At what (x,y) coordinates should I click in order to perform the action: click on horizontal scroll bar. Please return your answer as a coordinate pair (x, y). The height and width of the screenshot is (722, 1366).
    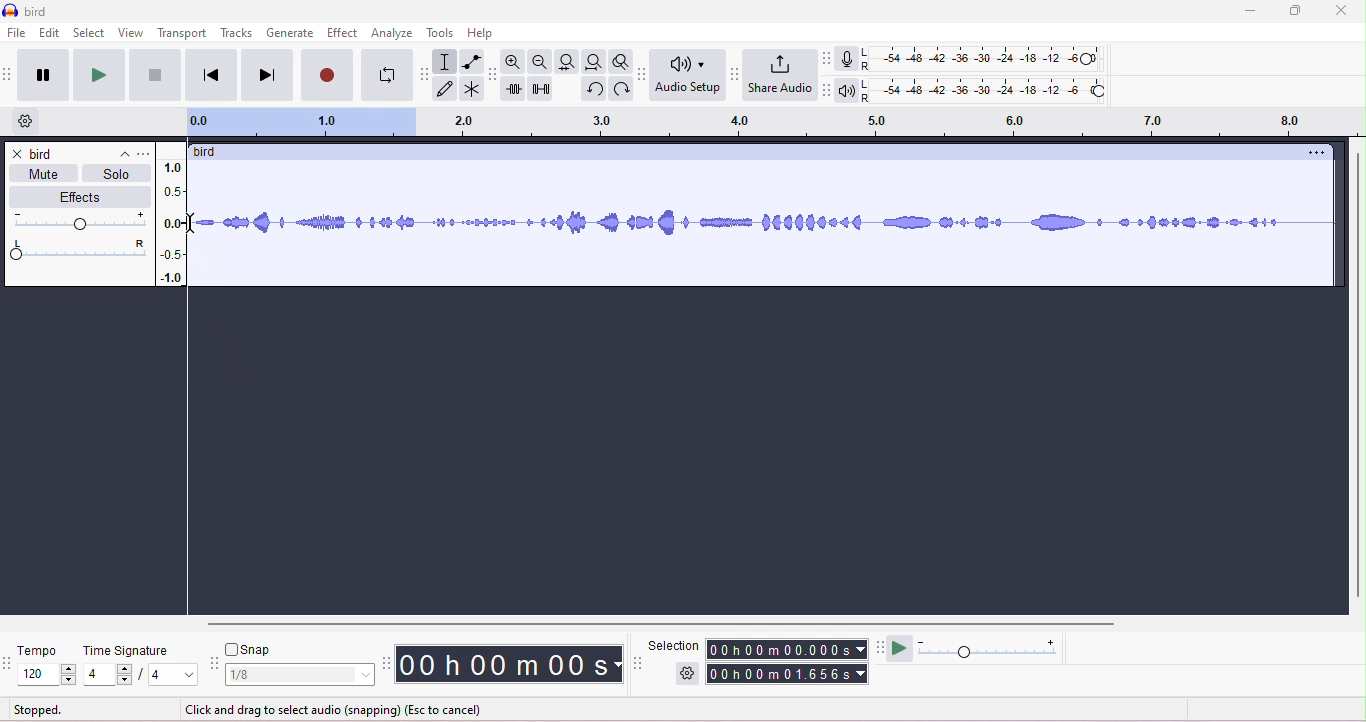
    Looking at the image, I should click on (668, 626).